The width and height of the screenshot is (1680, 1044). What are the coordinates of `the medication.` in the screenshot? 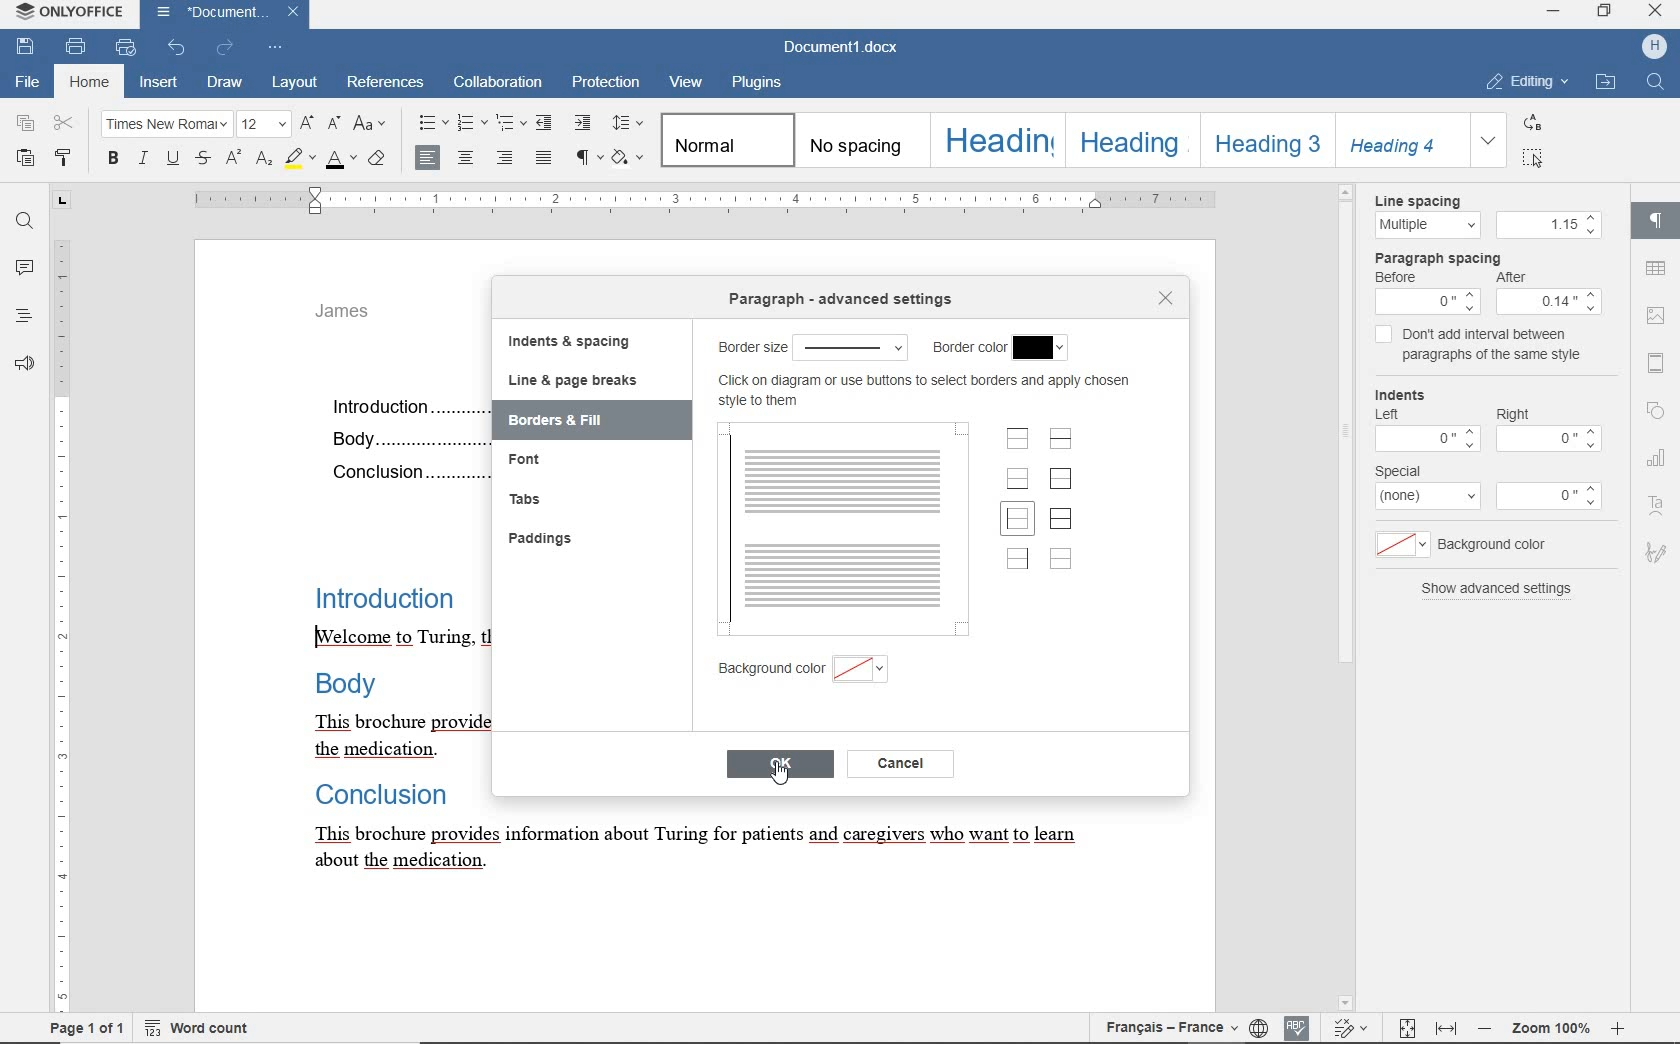 It's located at (367, 750).